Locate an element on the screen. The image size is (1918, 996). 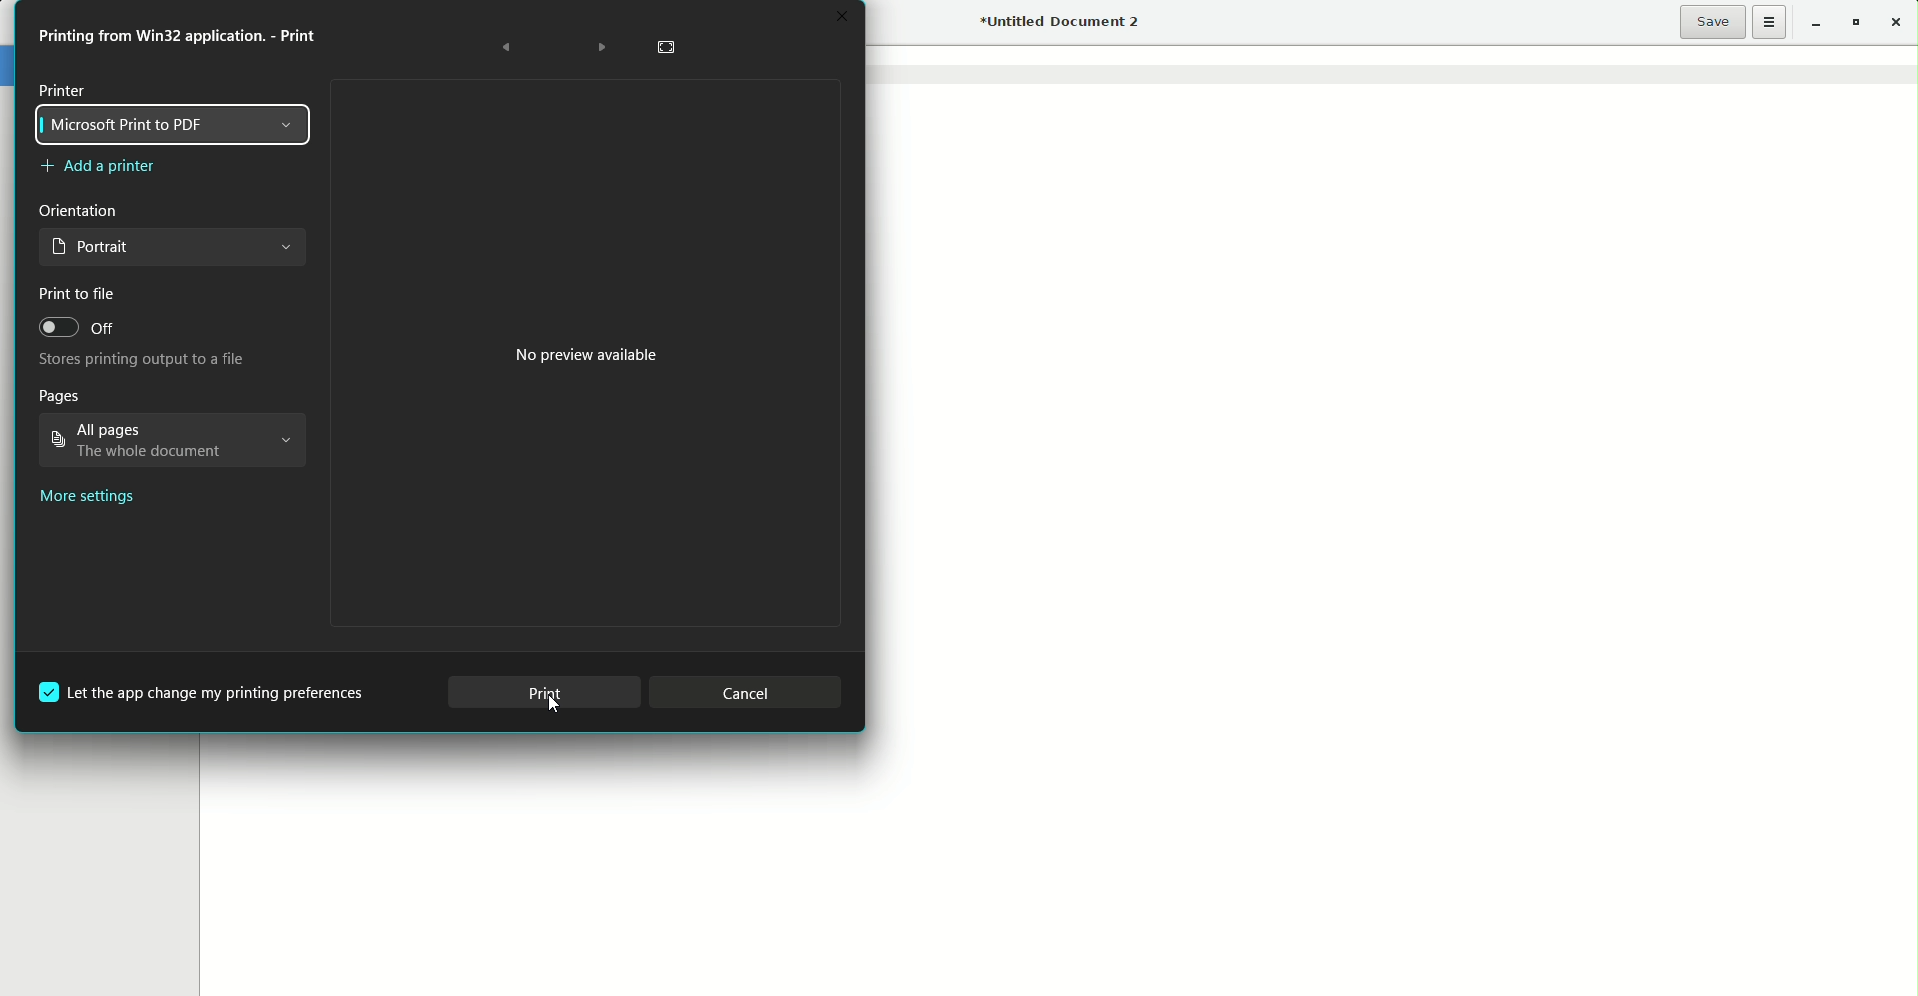
Untitled Document 2 is located at coordinates (1063, 24).